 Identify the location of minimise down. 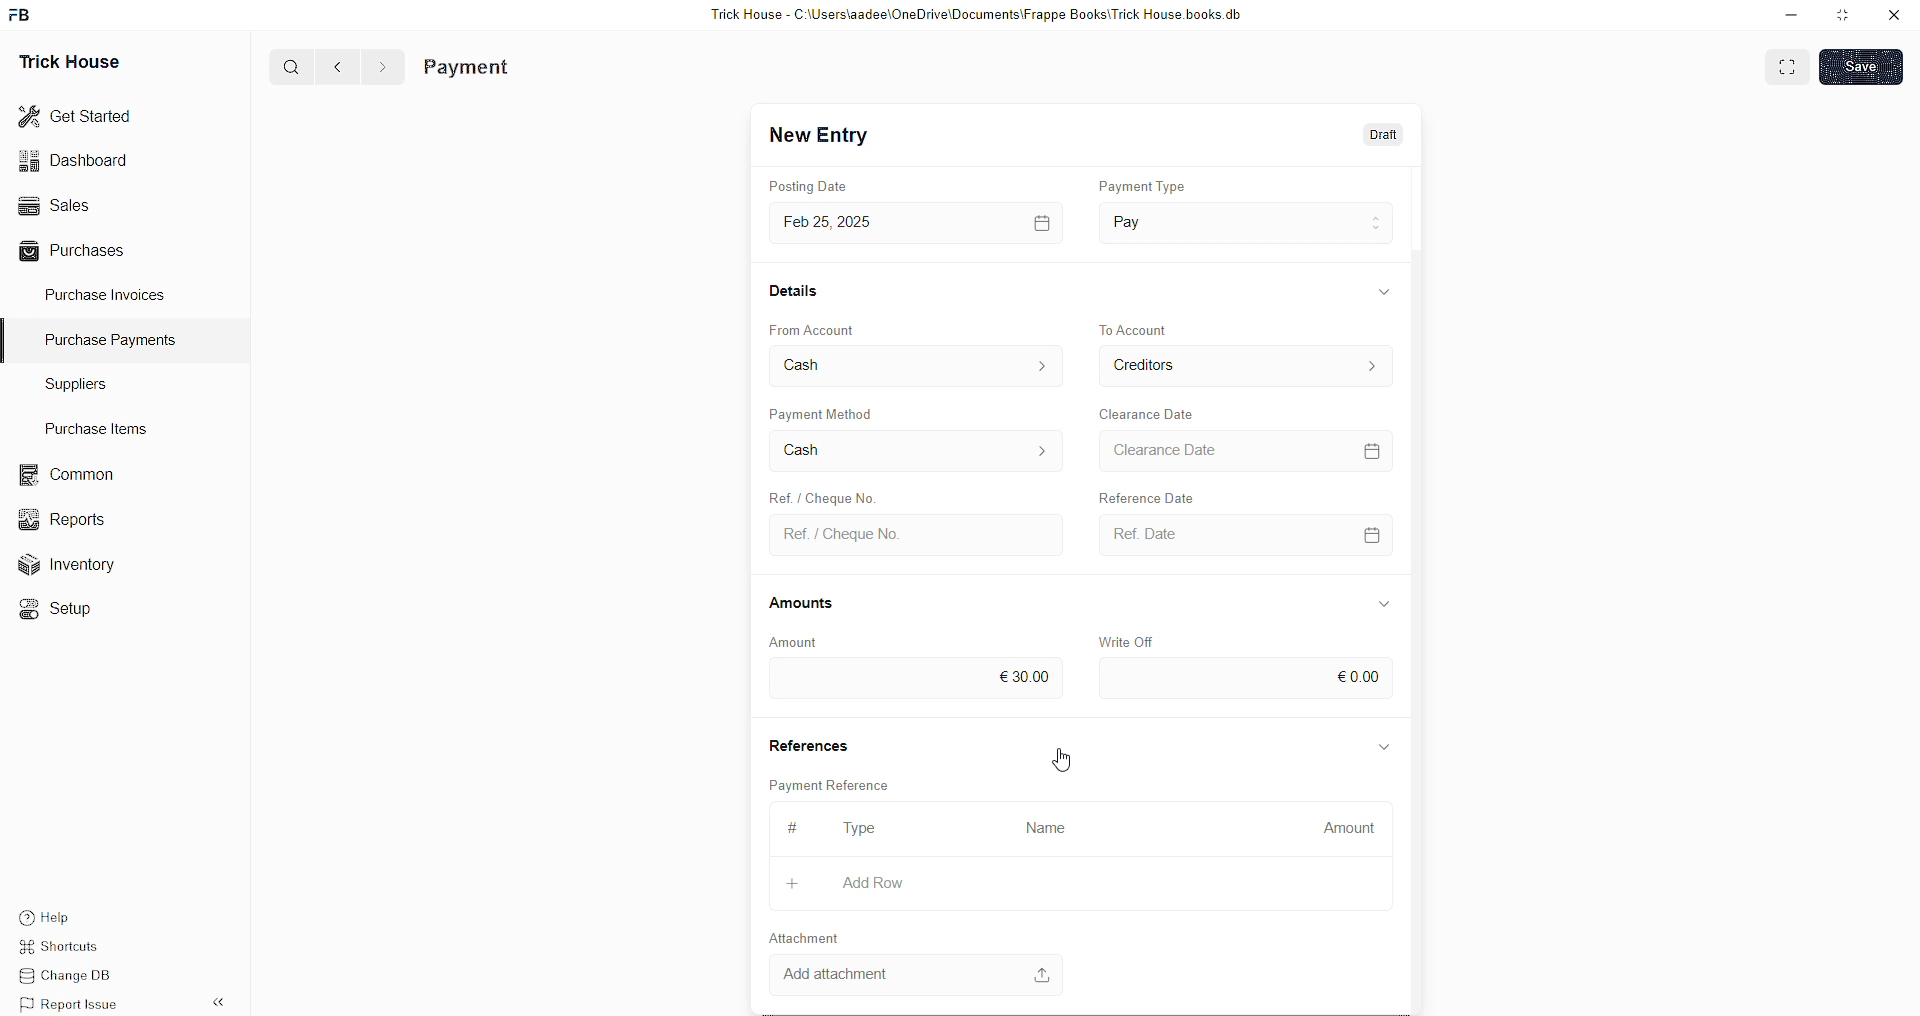
(1788, 15).